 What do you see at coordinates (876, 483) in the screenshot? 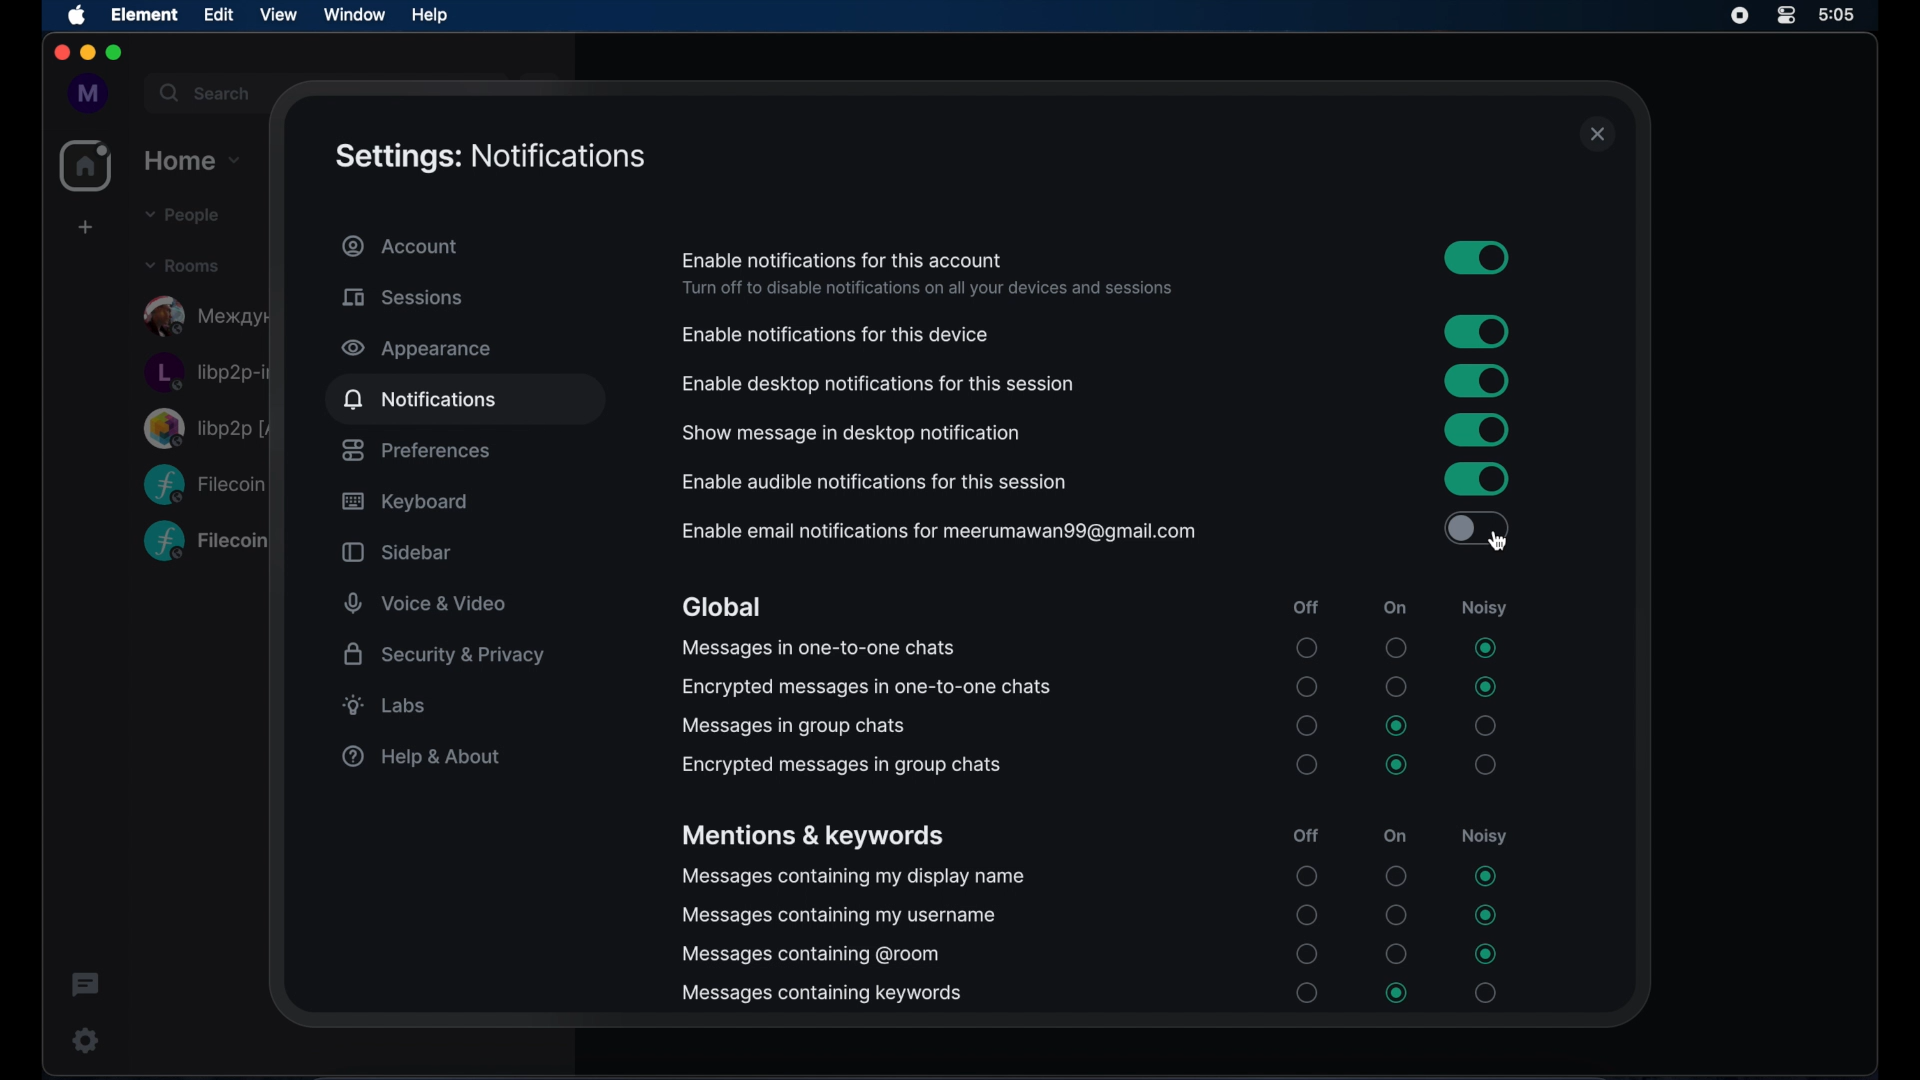
I see `enable audible notifications for this session` at bounding box center [876, 483].